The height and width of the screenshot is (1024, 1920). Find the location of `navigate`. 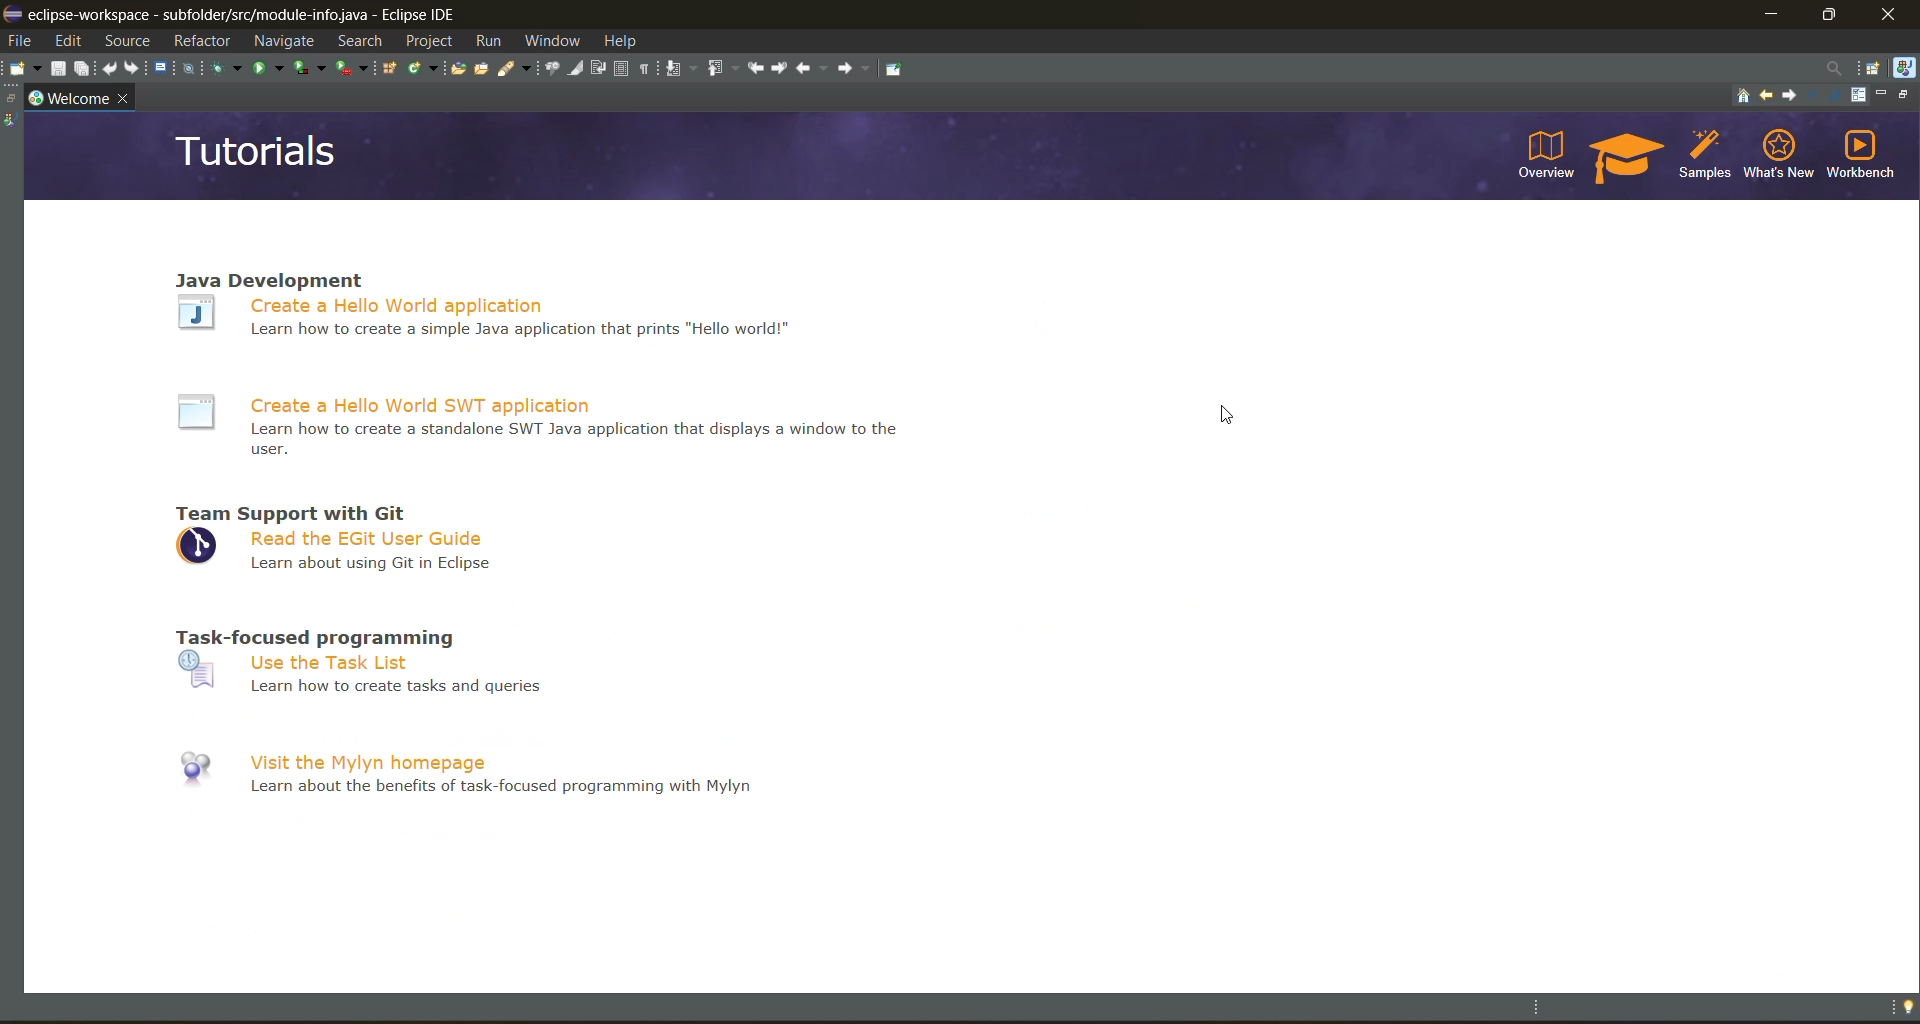

navigate is located at coordinates (281, 39).